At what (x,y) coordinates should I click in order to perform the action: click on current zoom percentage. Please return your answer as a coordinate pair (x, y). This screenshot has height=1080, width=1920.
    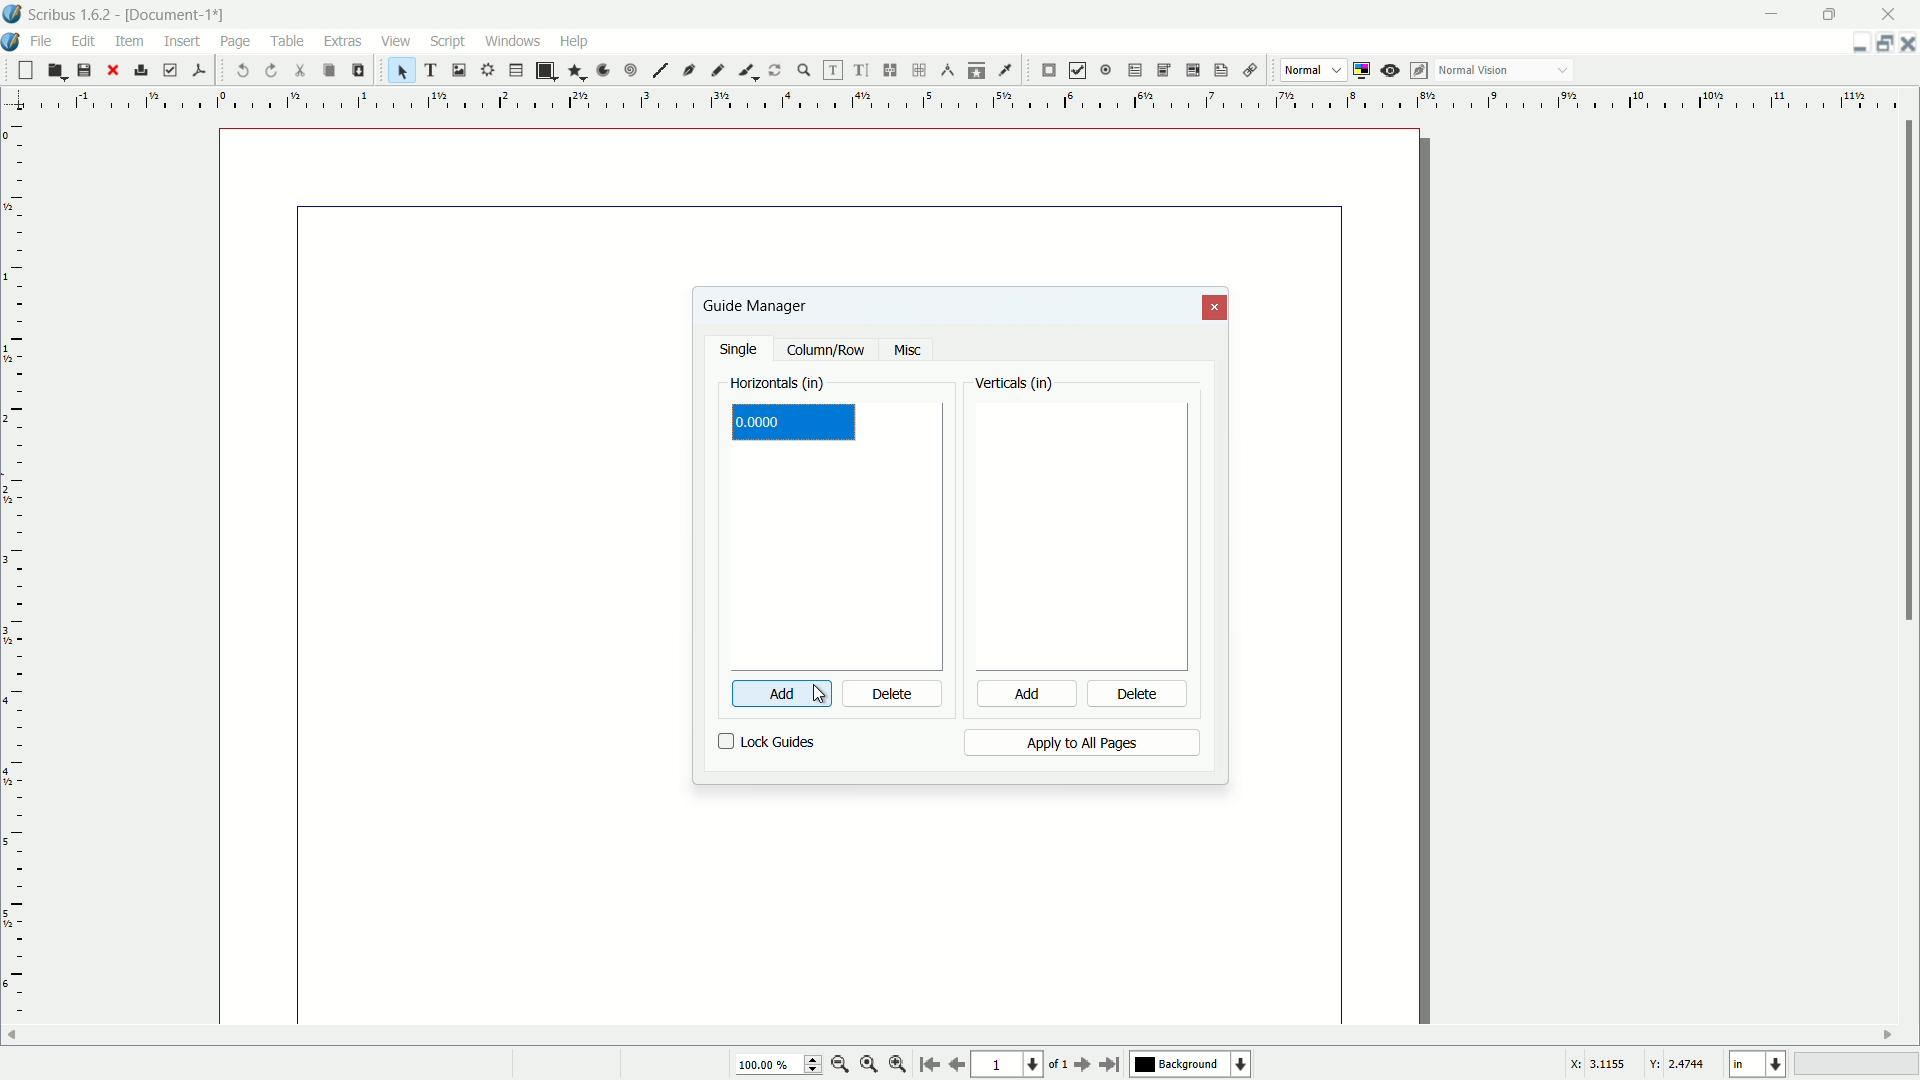
    Looking at the image, I should click on (776, 1066).